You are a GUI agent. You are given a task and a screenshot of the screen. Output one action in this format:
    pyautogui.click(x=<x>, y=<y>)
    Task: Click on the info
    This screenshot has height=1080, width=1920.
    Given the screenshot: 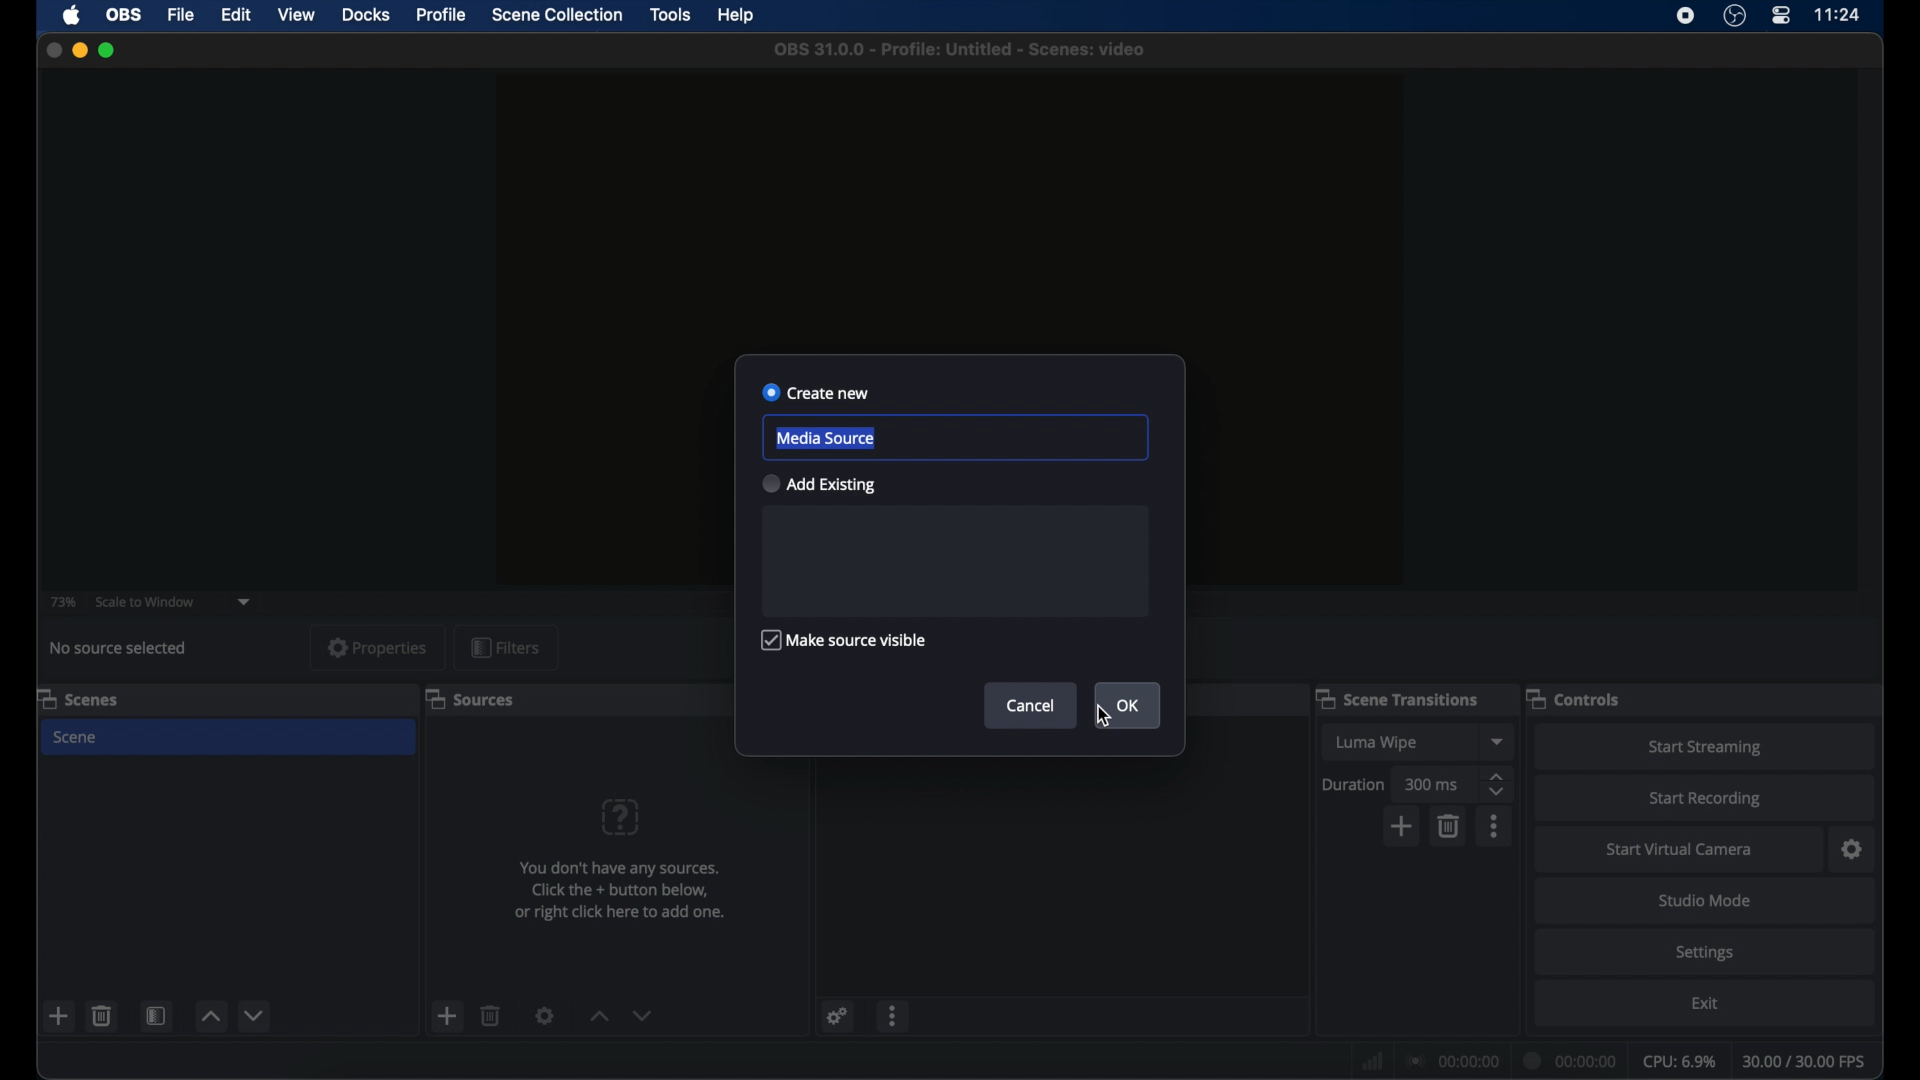 What is the action you would take?
    pyautogui.click(x=619, y=892)
    